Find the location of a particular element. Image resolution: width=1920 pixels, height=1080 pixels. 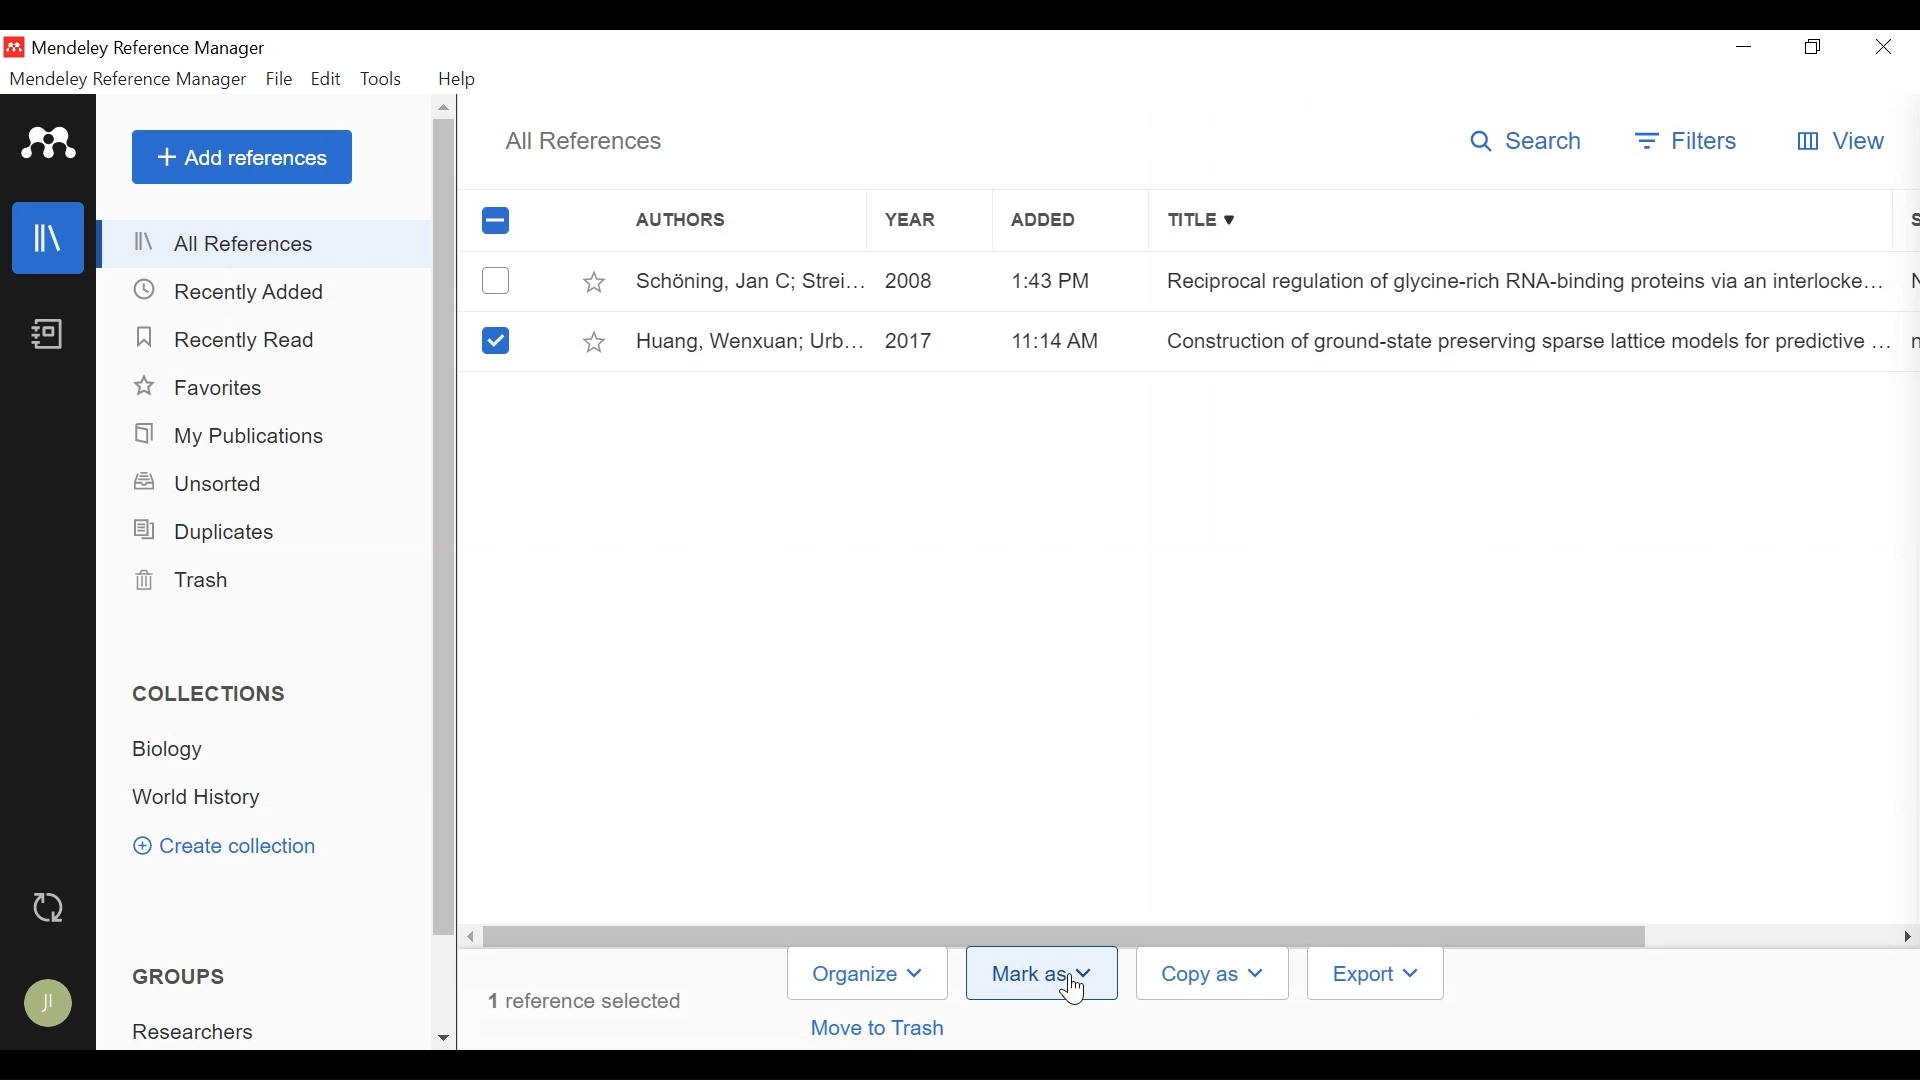

Favorites is located at coordinates (206, 386).